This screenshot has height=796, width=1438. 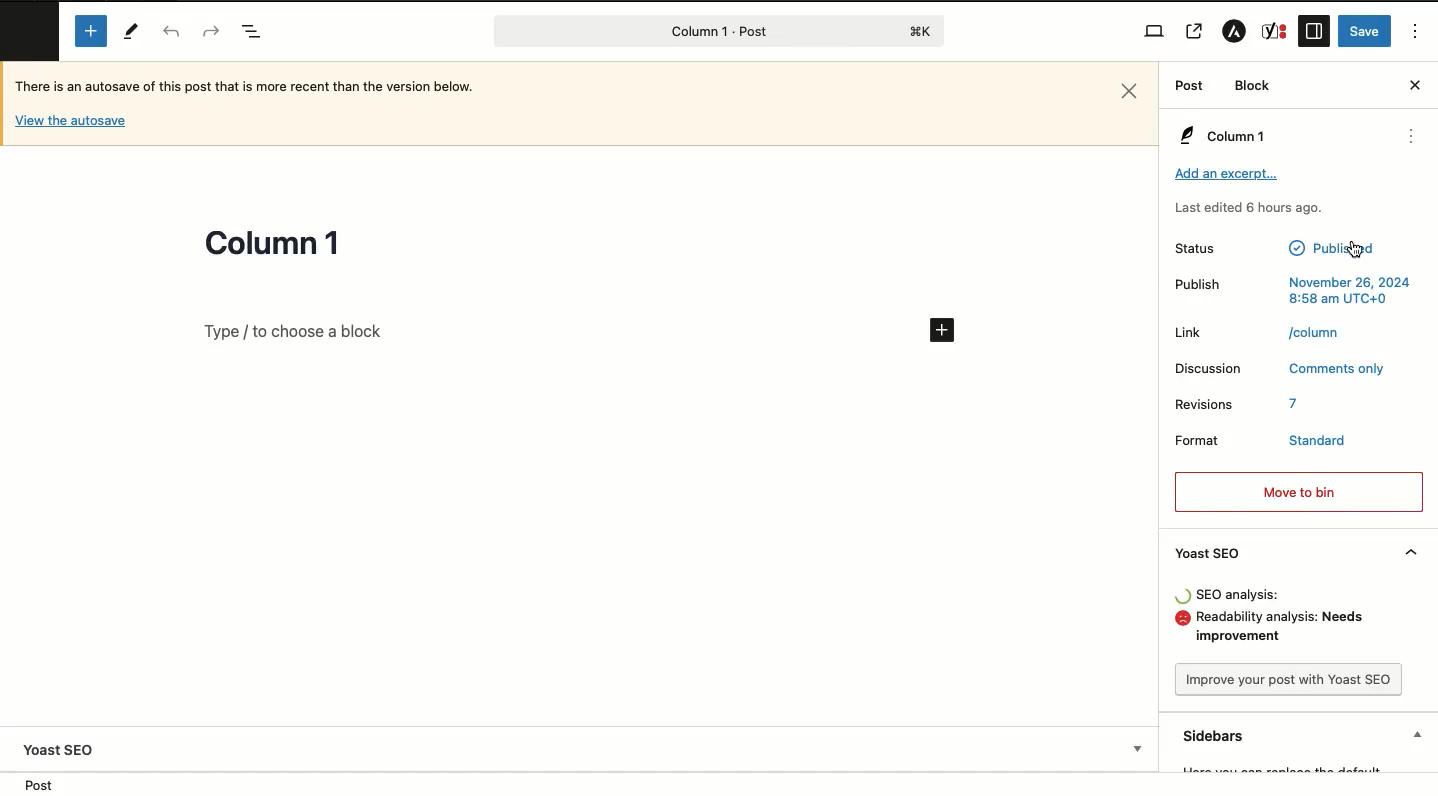 What do you see at coordinates (93, 30) in the screenshot?
I see `Add block` at bounding box center [93, 30].